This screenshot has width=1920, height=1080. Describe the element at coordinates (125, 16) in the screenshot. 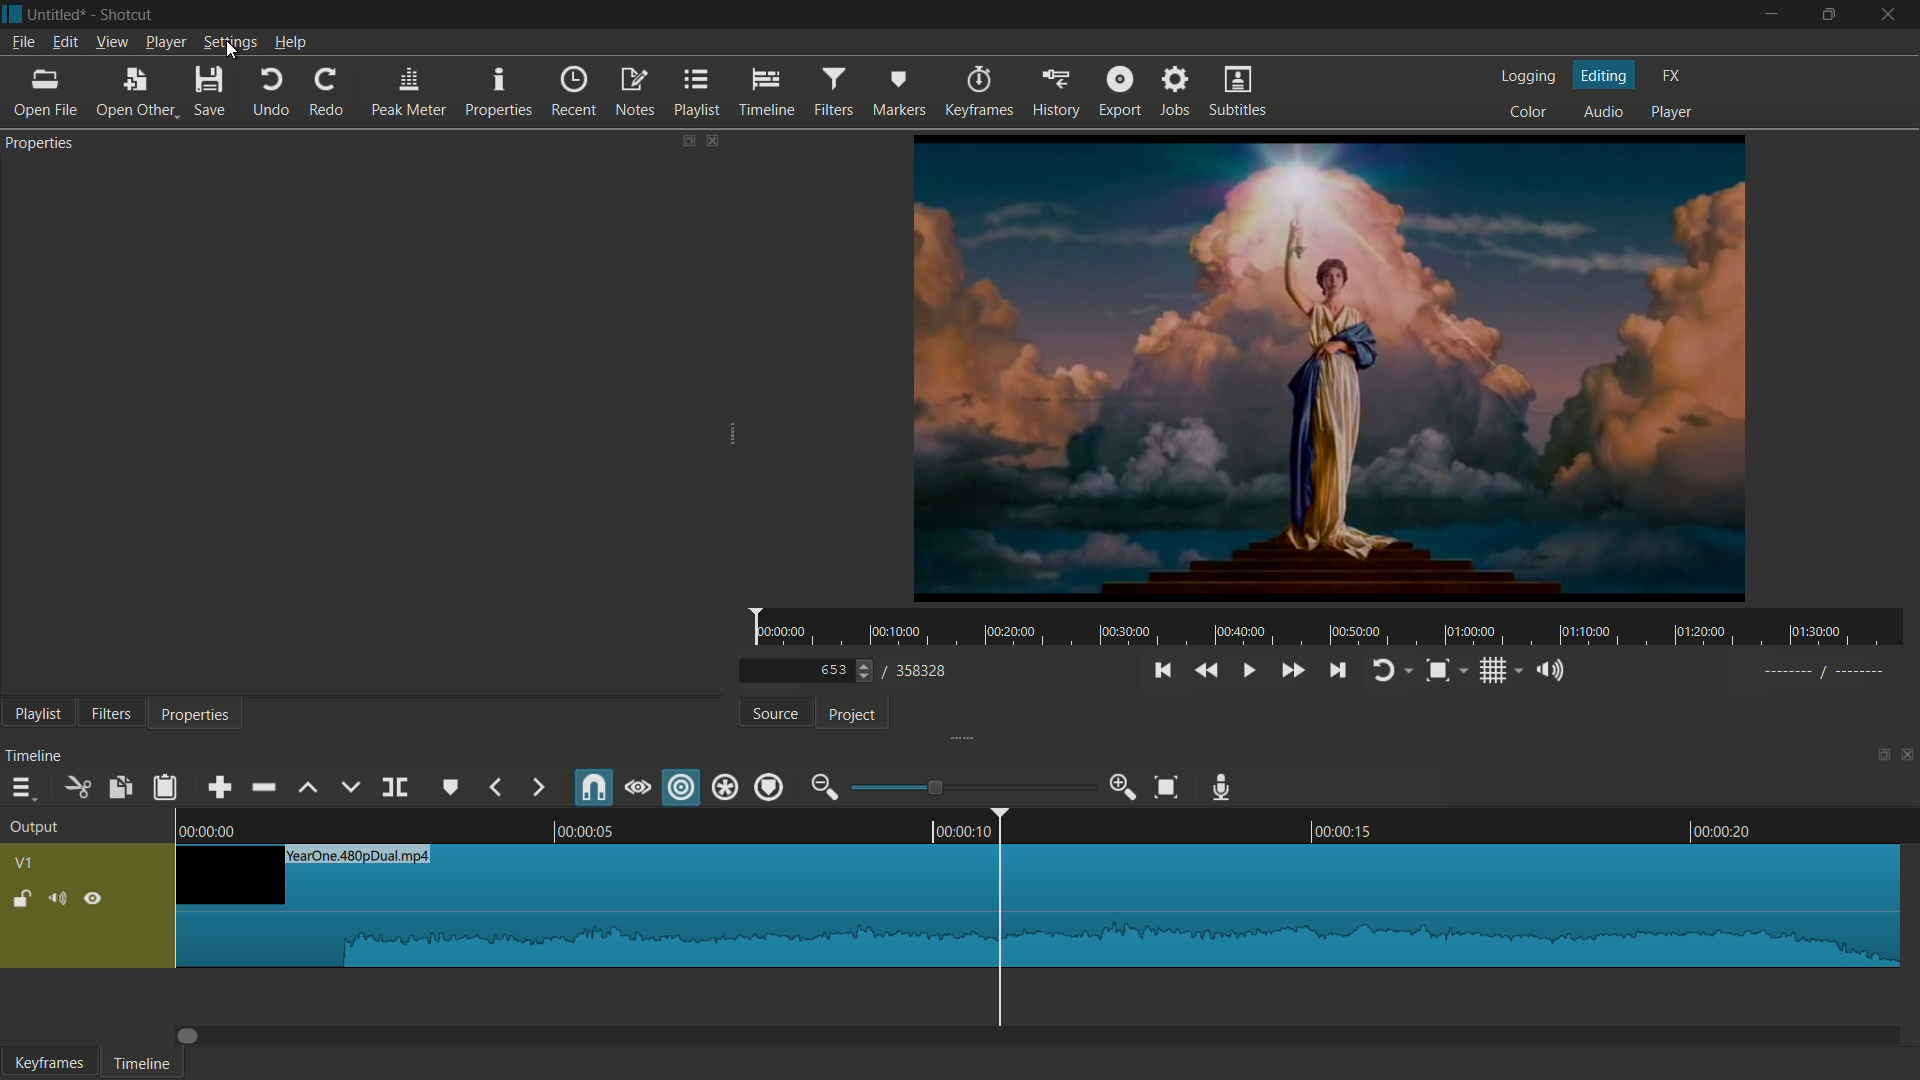

I see `app name` at that location.